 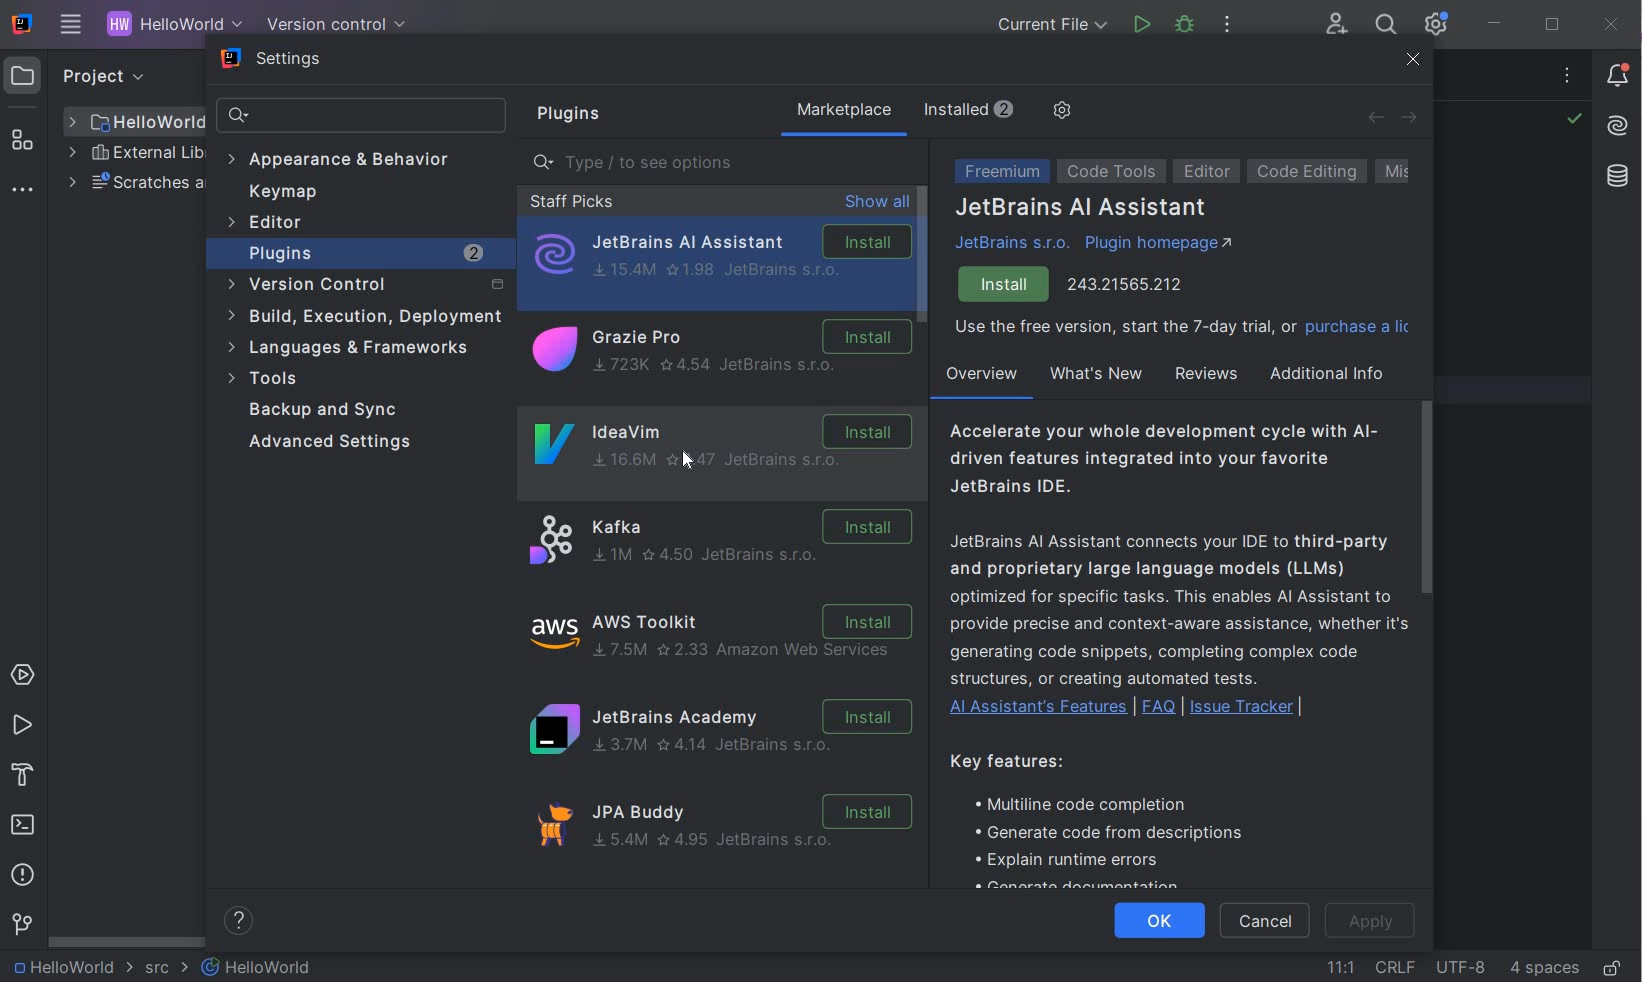 I want to click on AI Assistant, so click(x=1617, y=126).